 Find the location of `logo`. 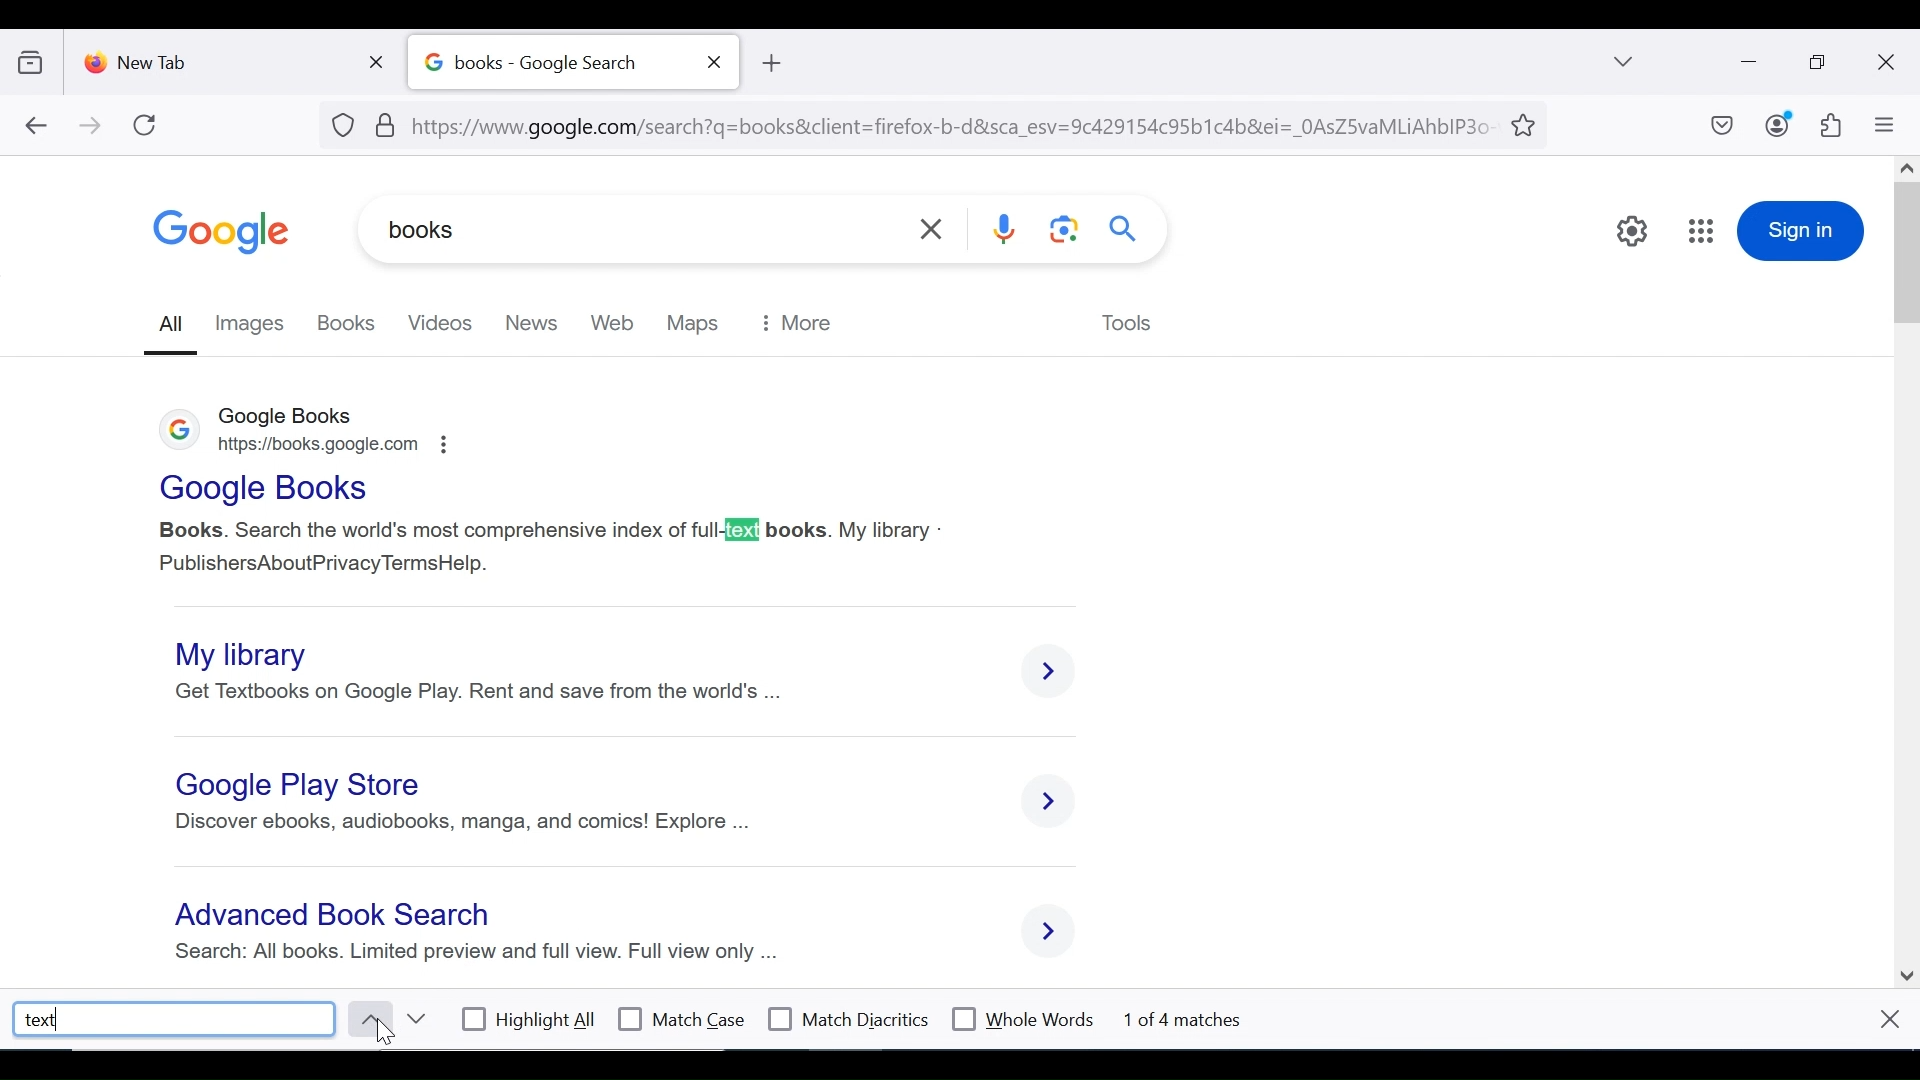

logo is located at coordinates (180, 434).